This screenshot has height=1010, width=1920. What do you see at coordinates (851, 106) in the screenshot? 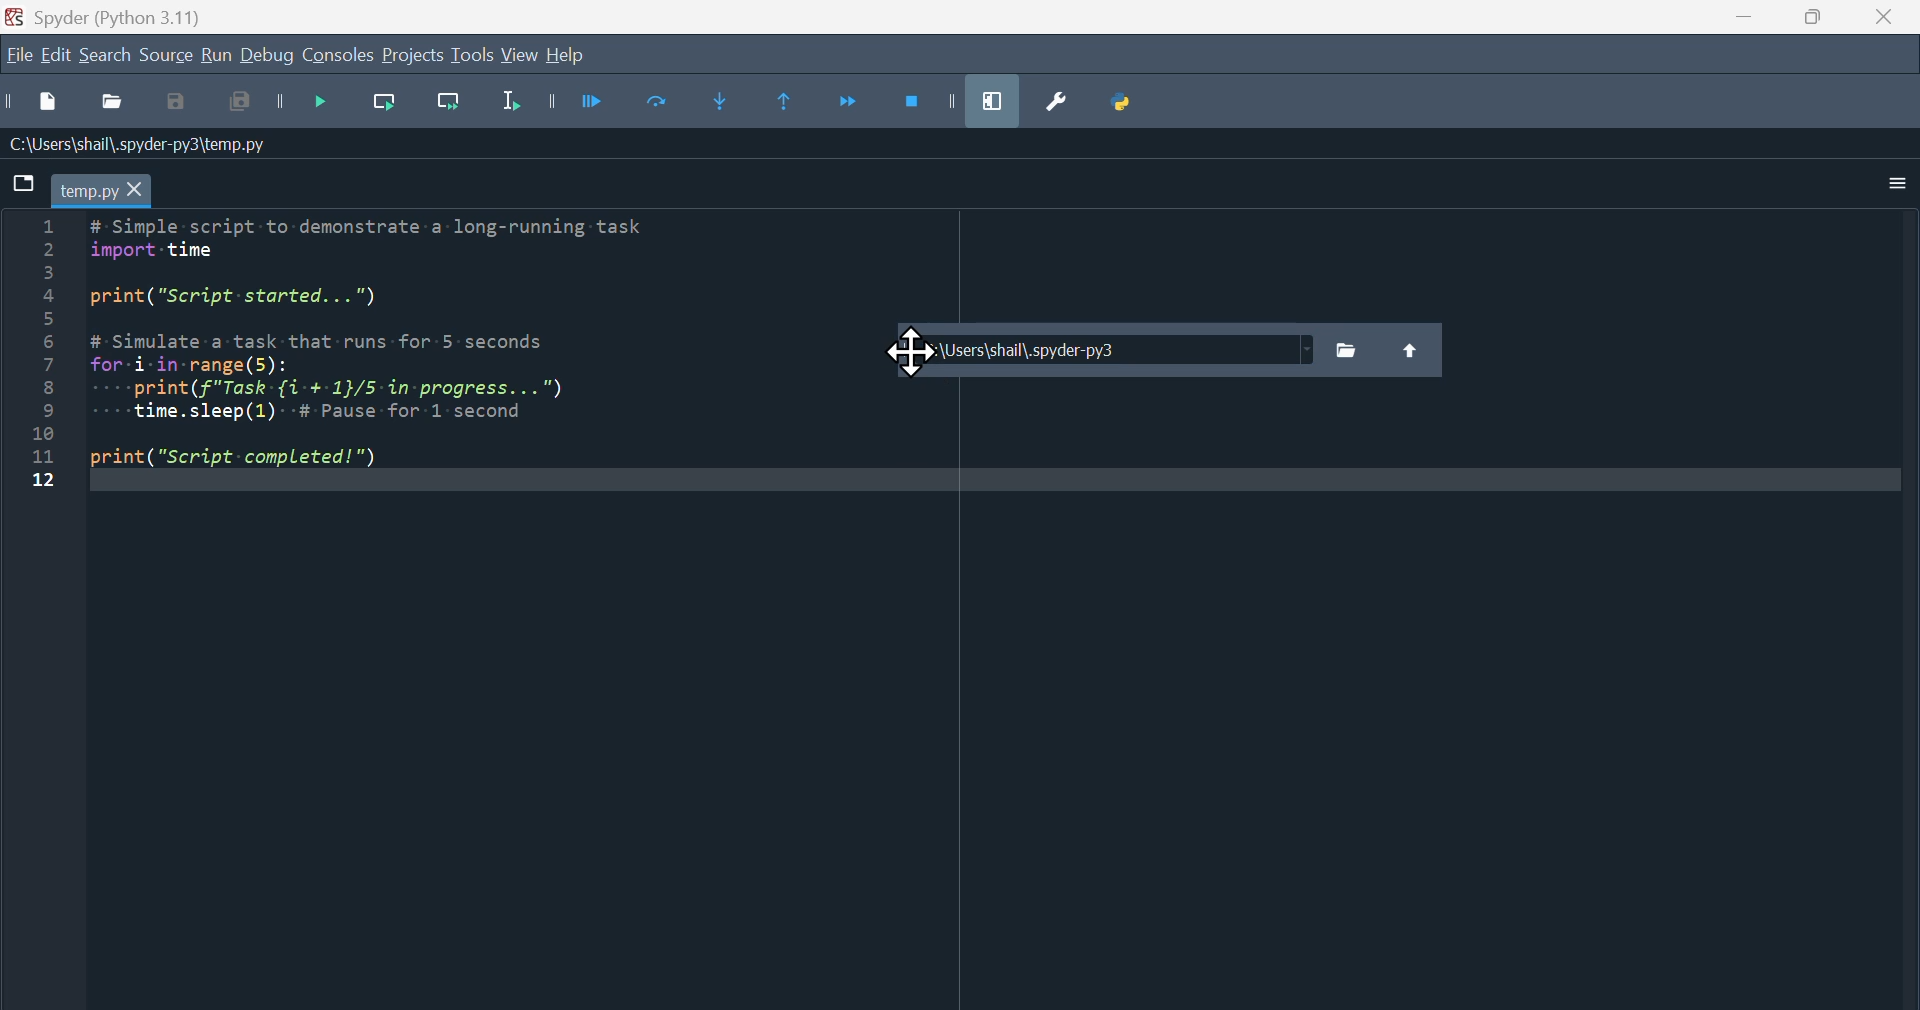
I see `Continue execution until next function` at bounding box center [851, 106].